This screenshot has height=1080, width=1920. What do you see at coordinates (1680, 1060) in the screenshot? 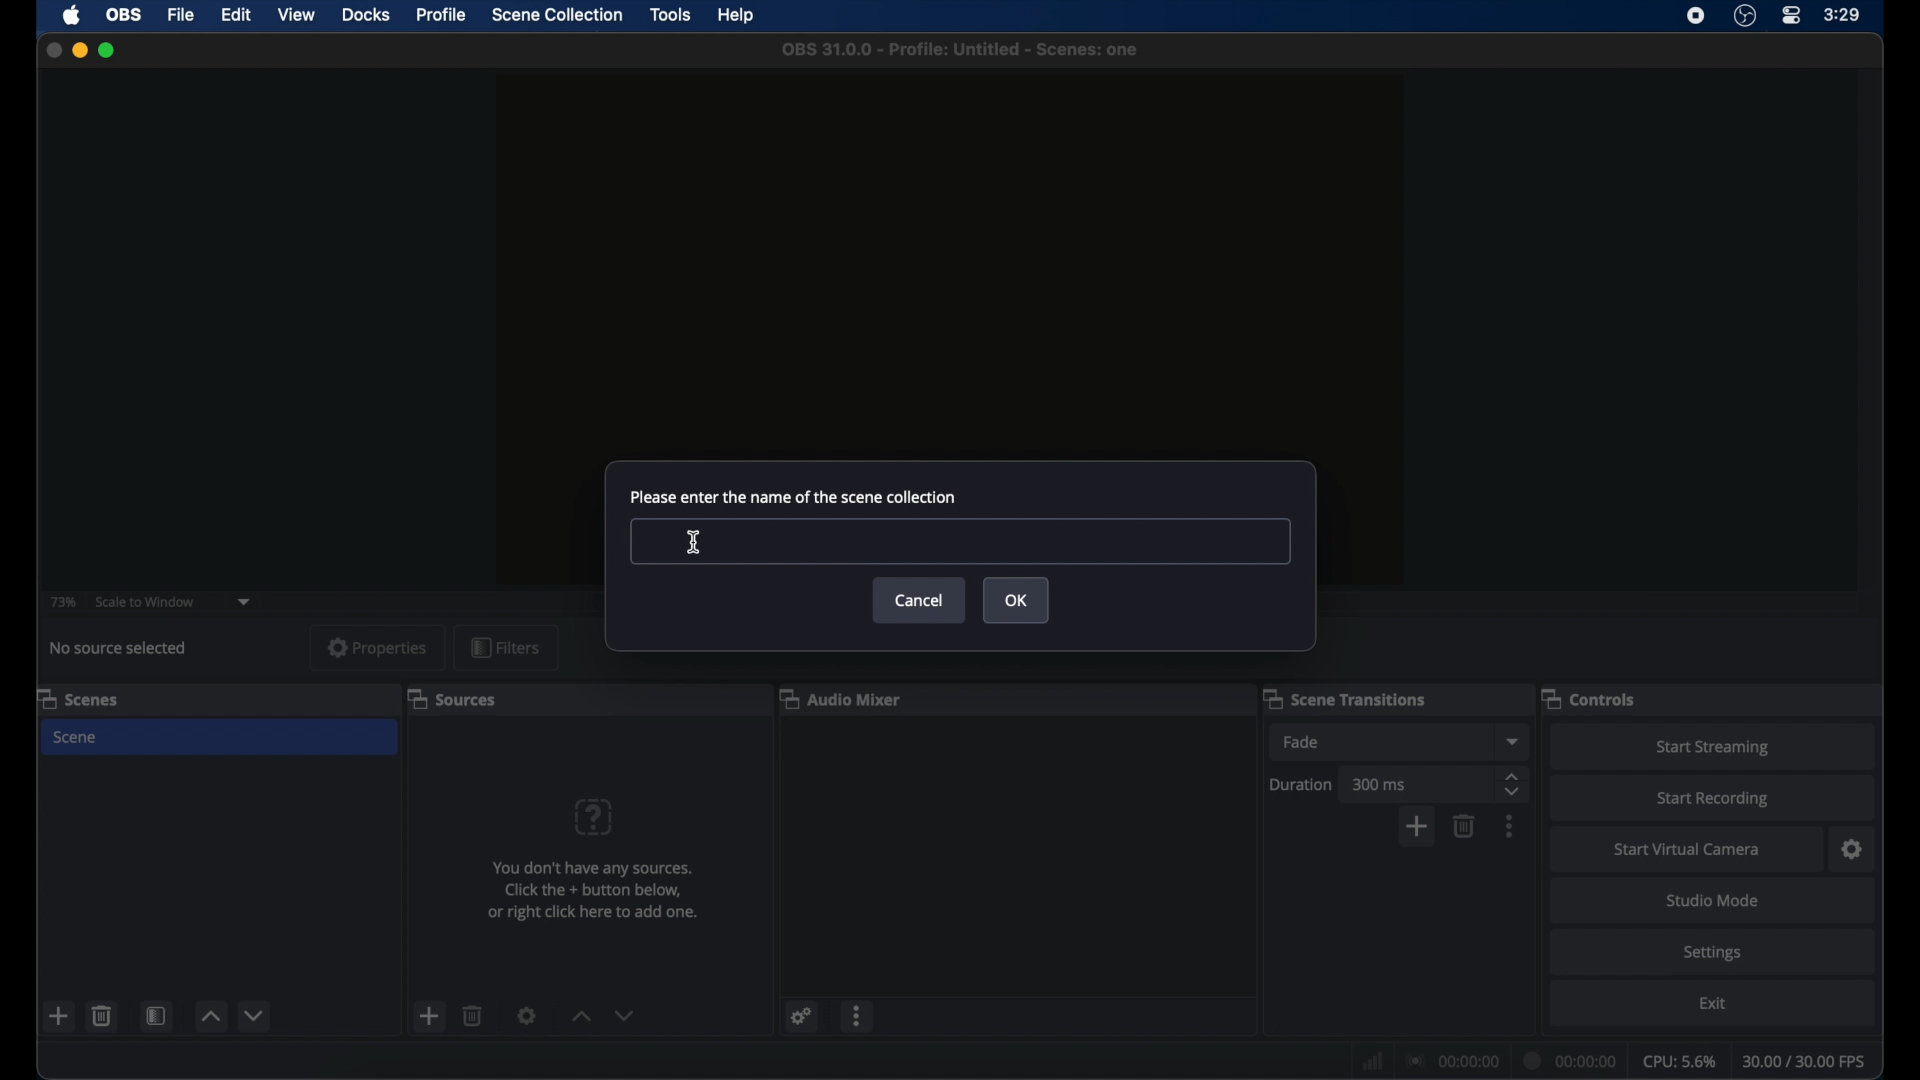
I see `cpu` at bounding box center [1680, 1060].